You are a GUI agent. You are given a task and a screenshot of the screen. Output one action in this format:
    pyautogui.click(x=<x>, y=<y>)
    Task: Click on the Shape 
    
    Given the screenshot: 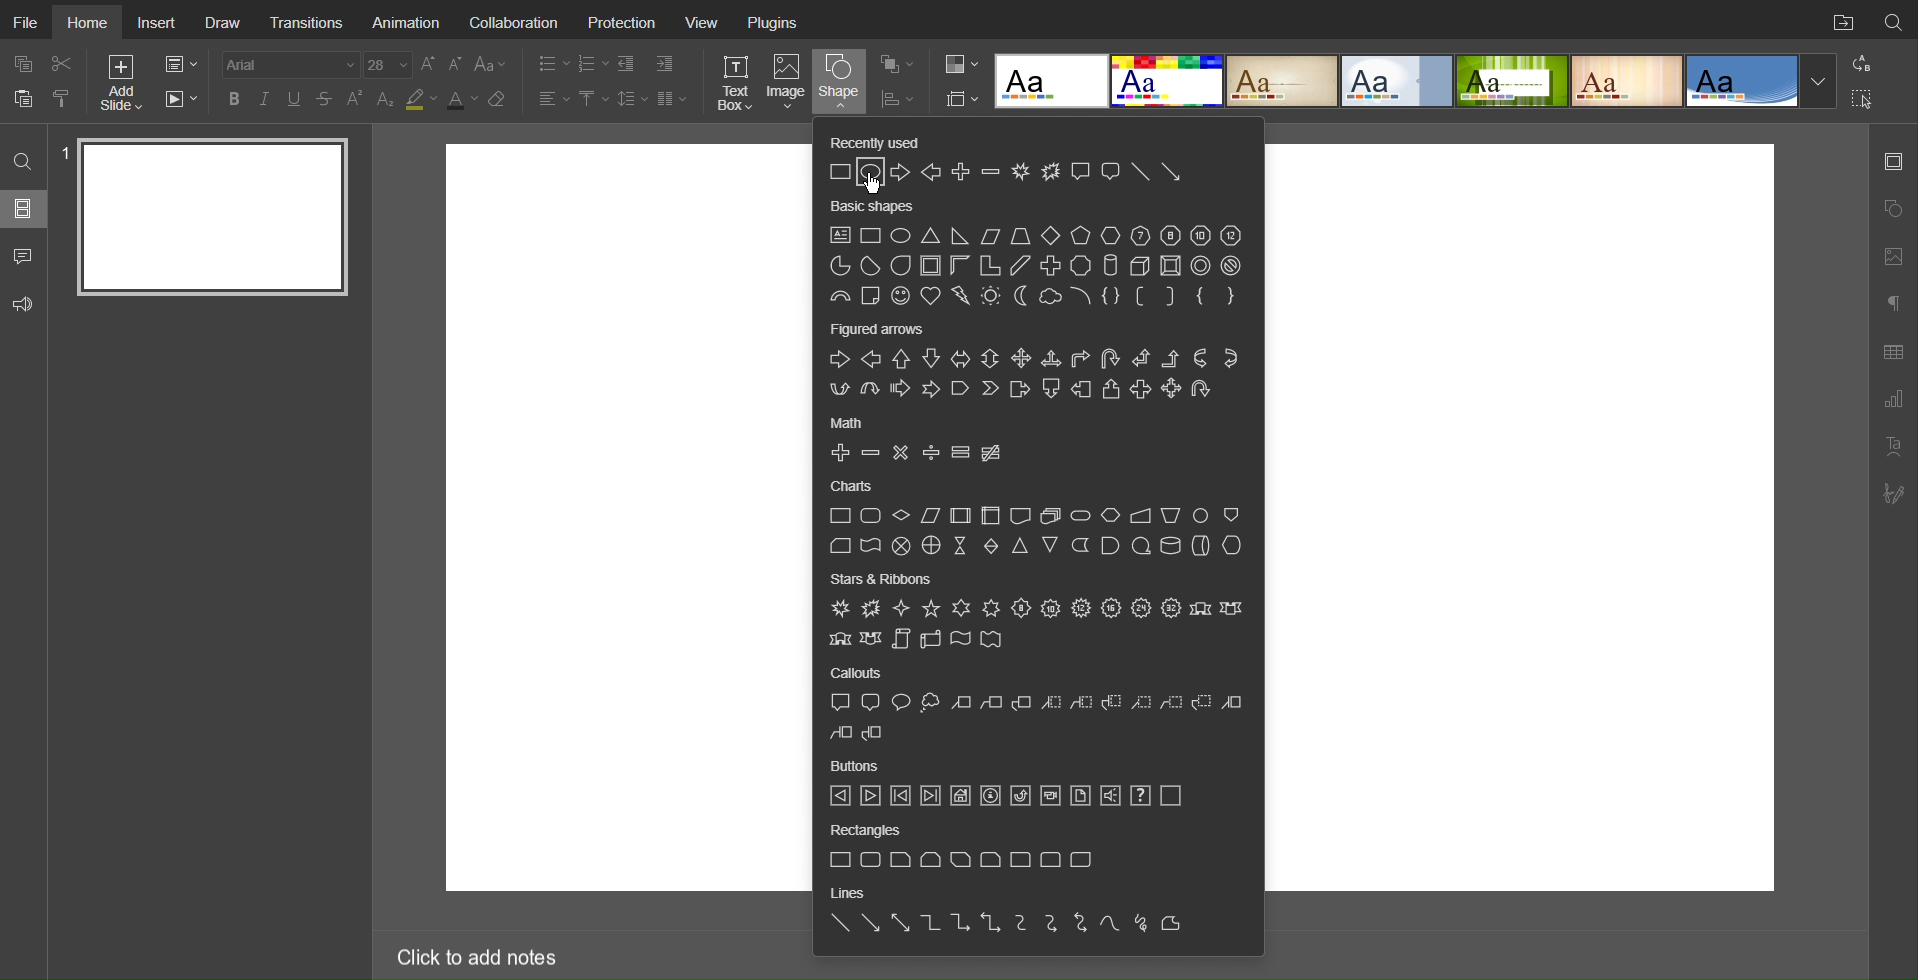 What is the action you would take?
    pyautogui.click(x=843, y=81)
    